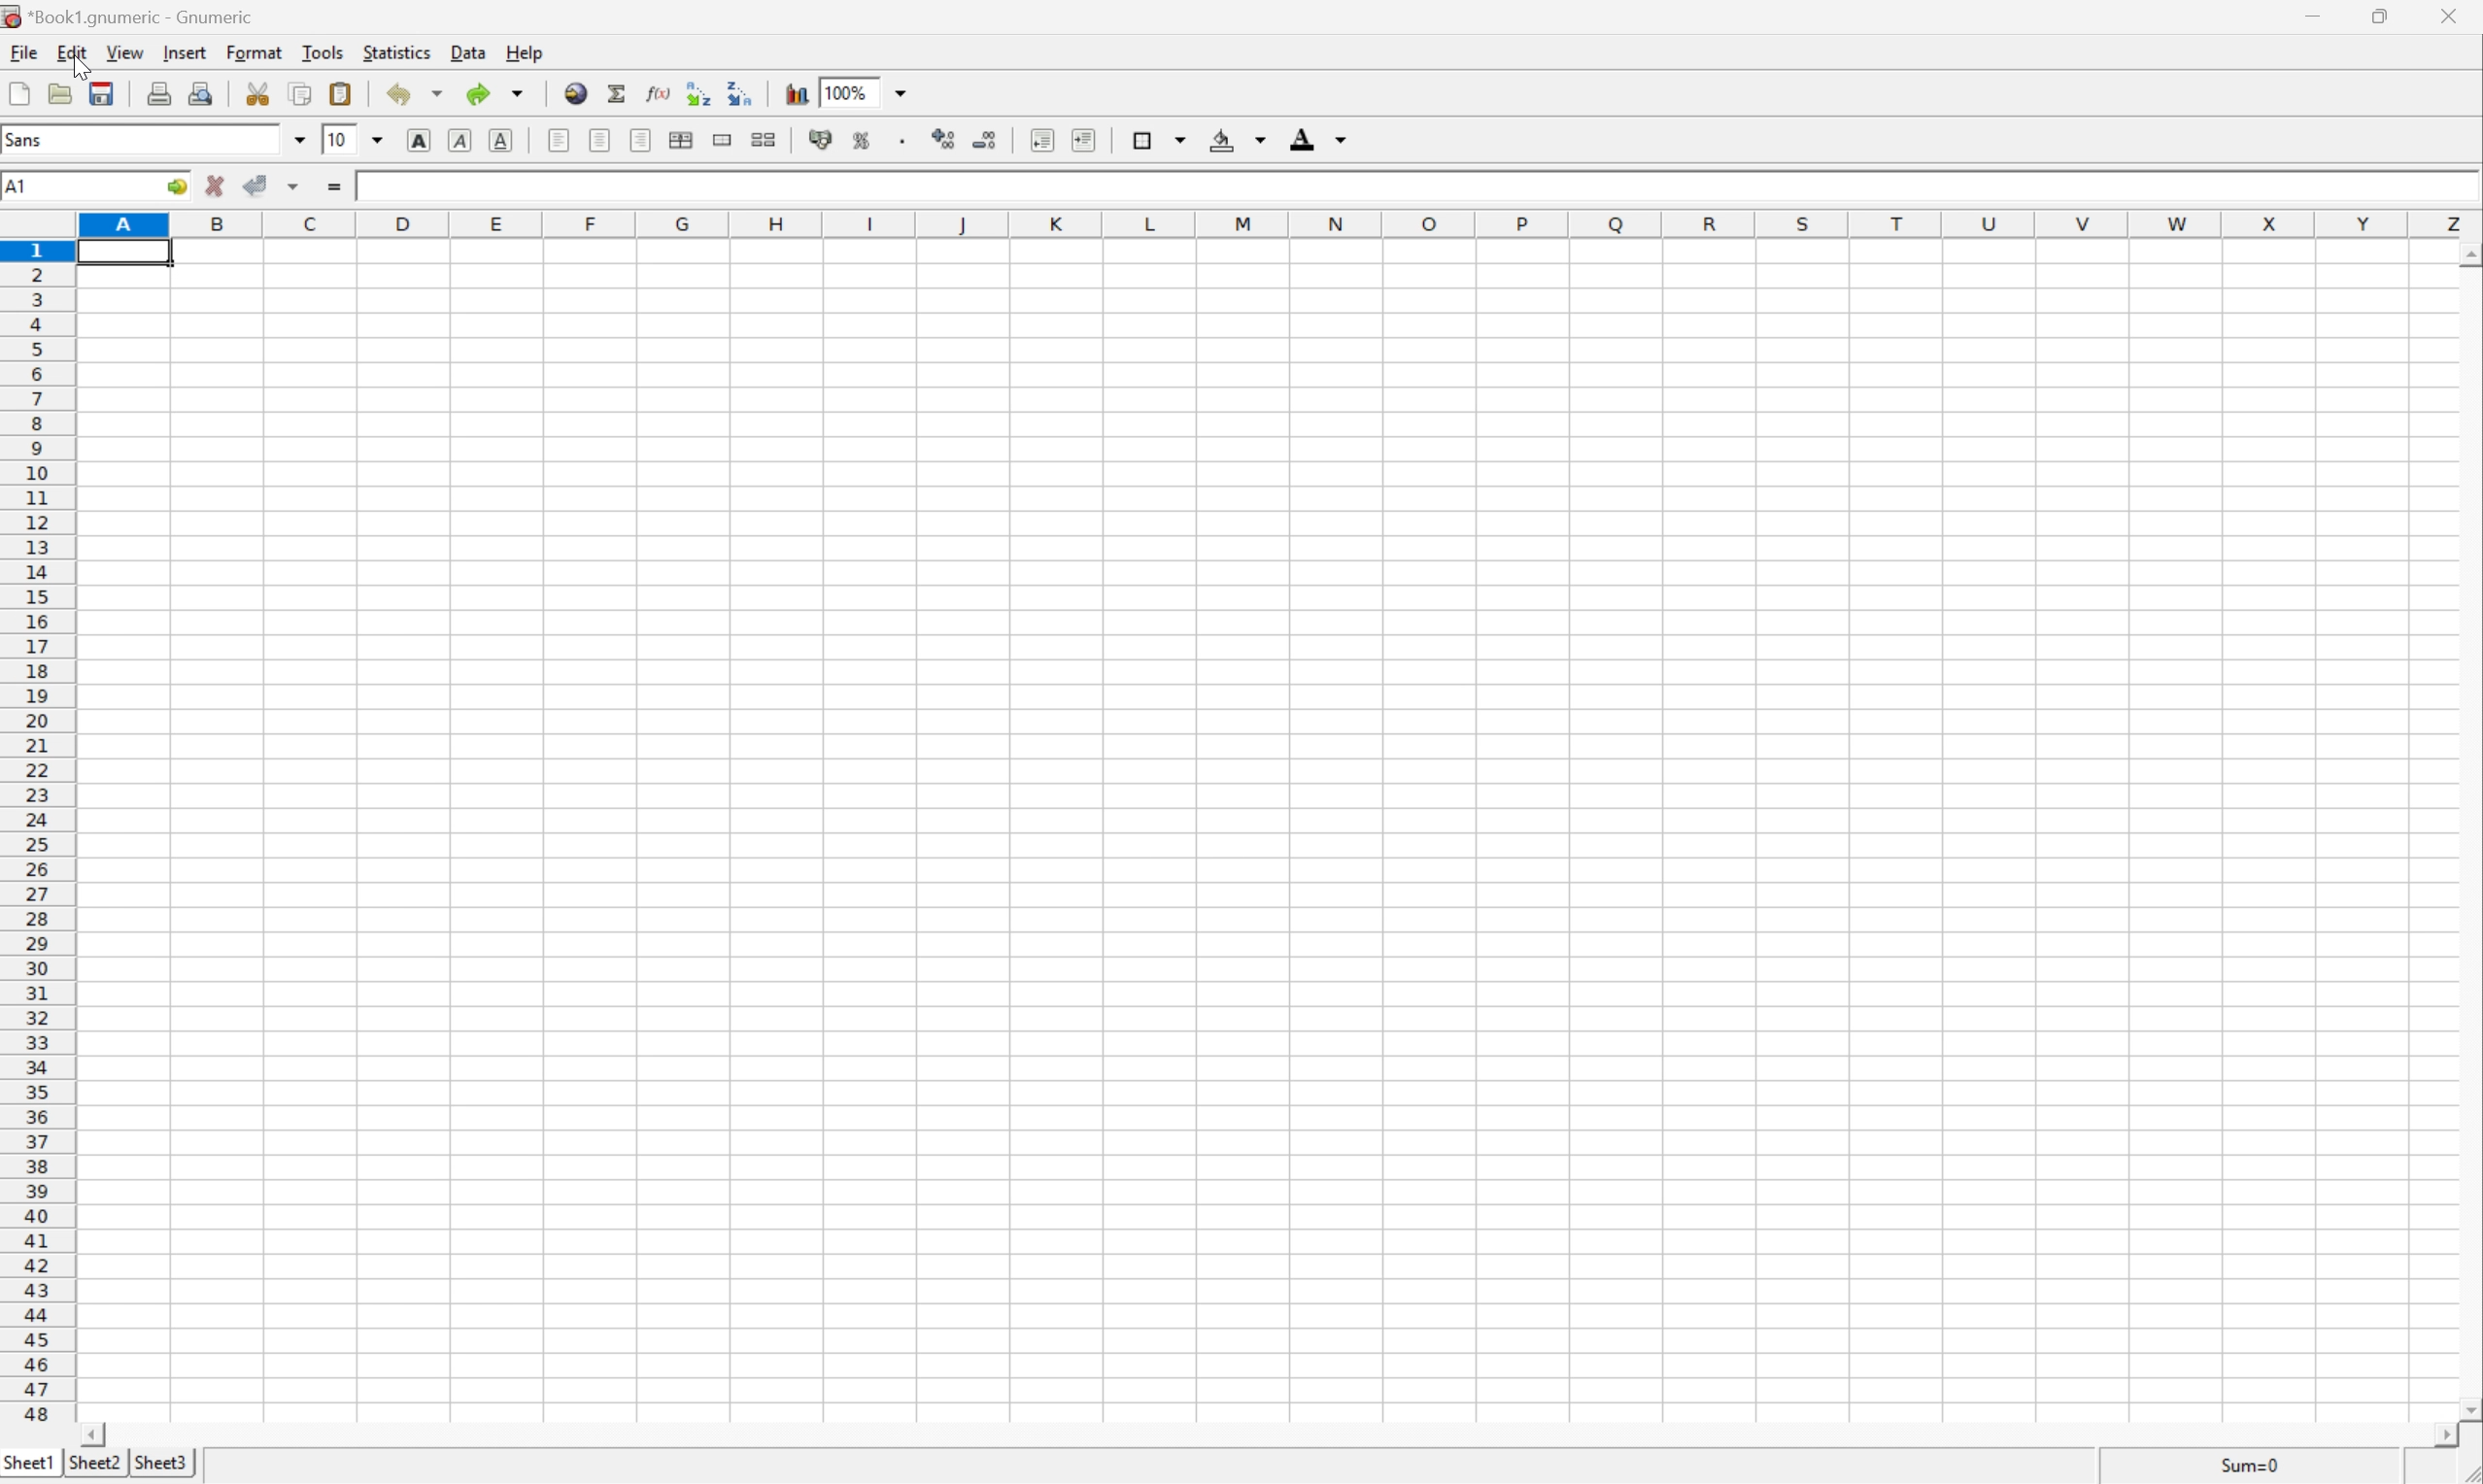  Describe the element at coordinates (765, 141) in the screenshot. I see `split merged ranges of cells` at that location.